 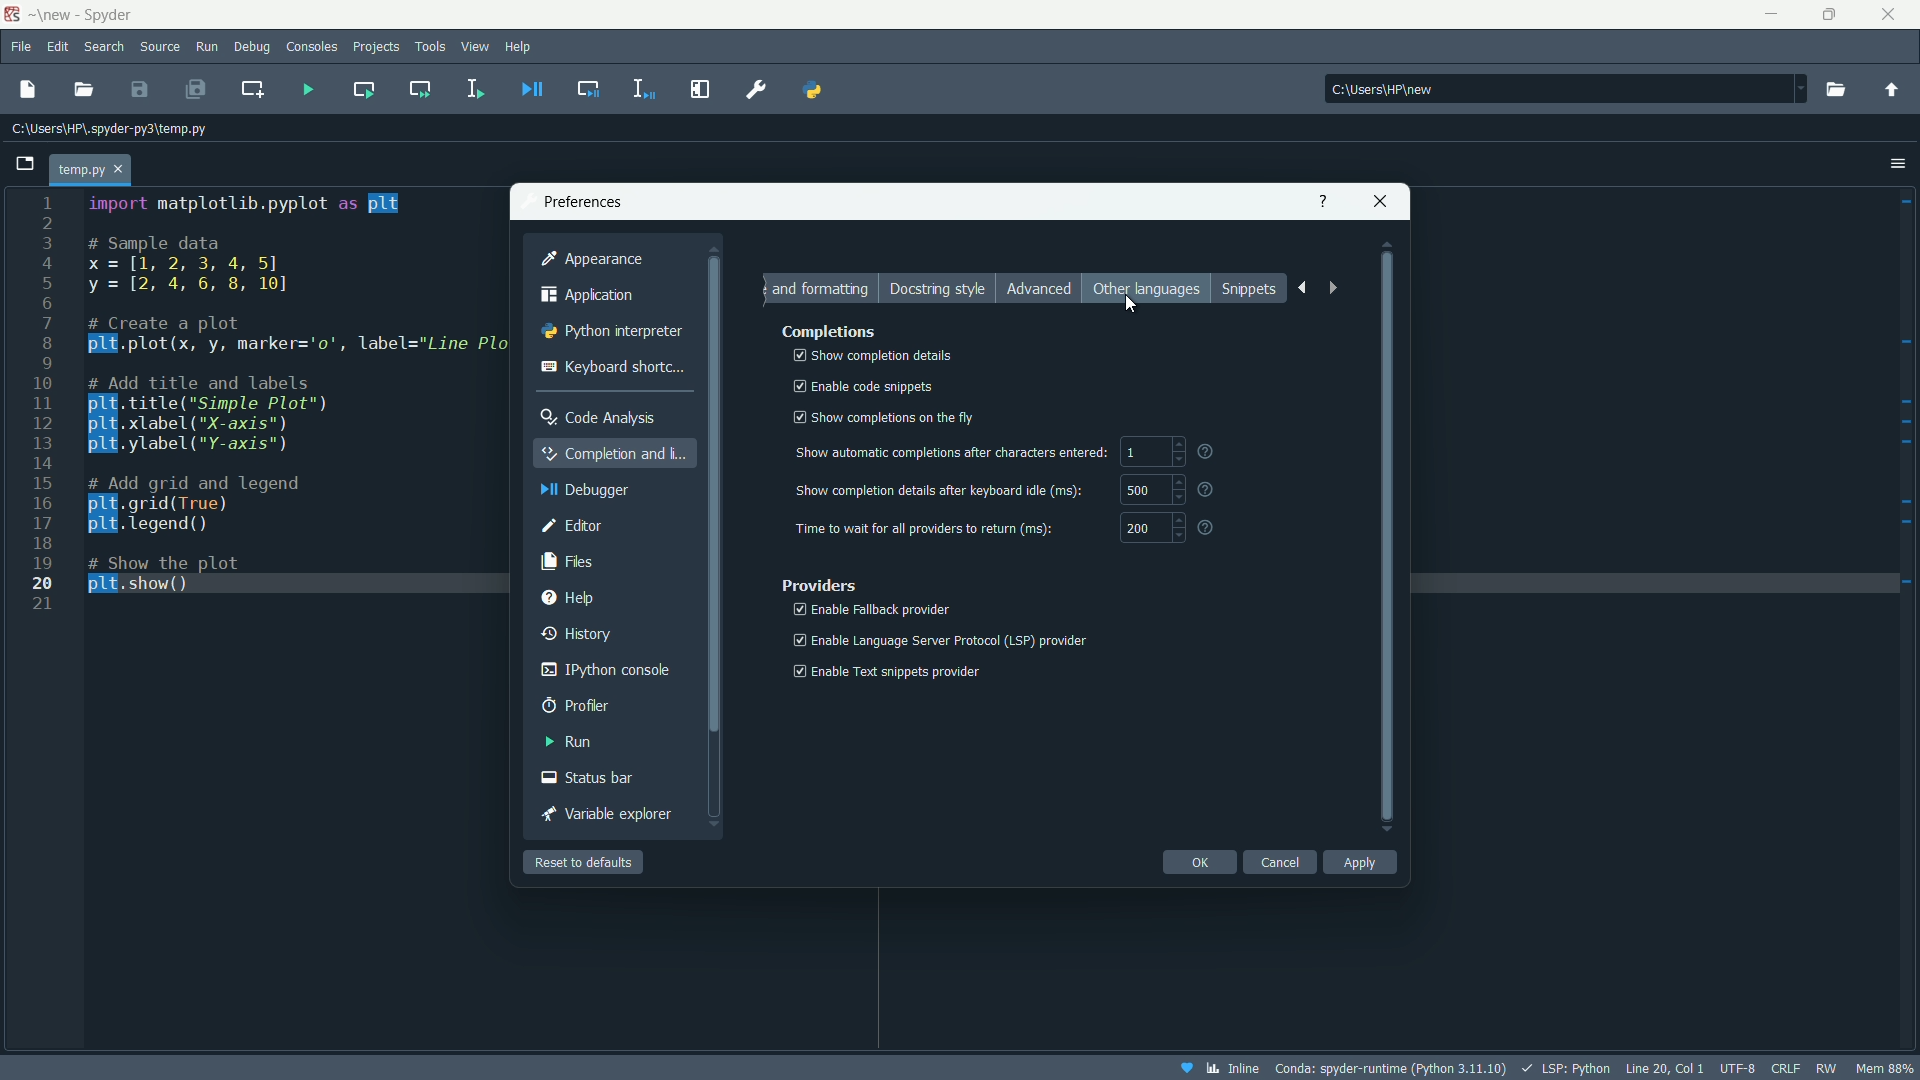 I want to click on 1, so click(x=1133, y=452).